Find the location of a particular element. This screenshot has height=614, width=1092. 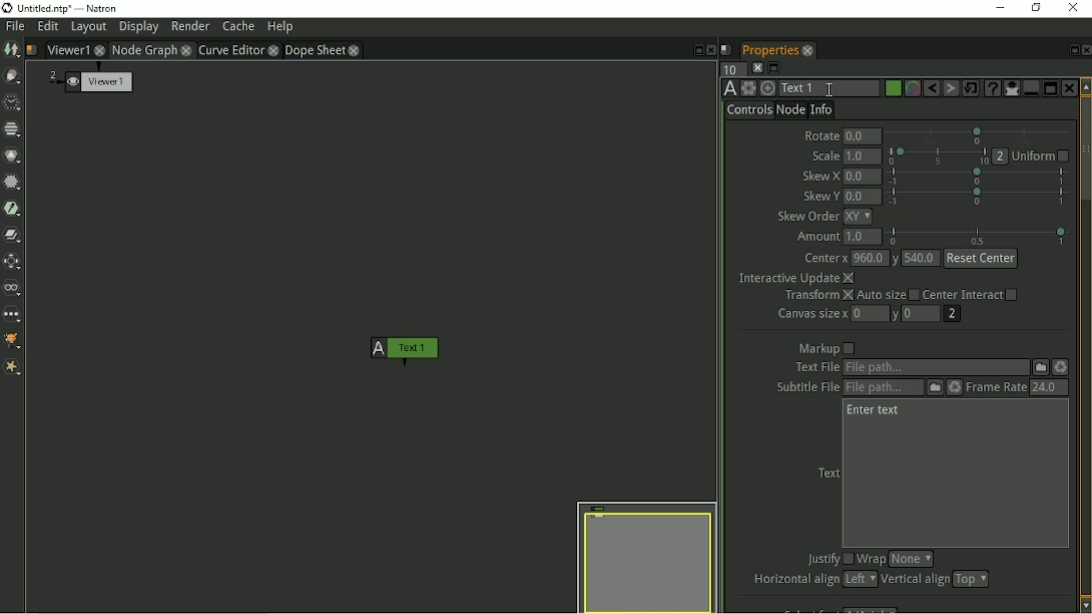

cursor is located at coordinates (827, 89).